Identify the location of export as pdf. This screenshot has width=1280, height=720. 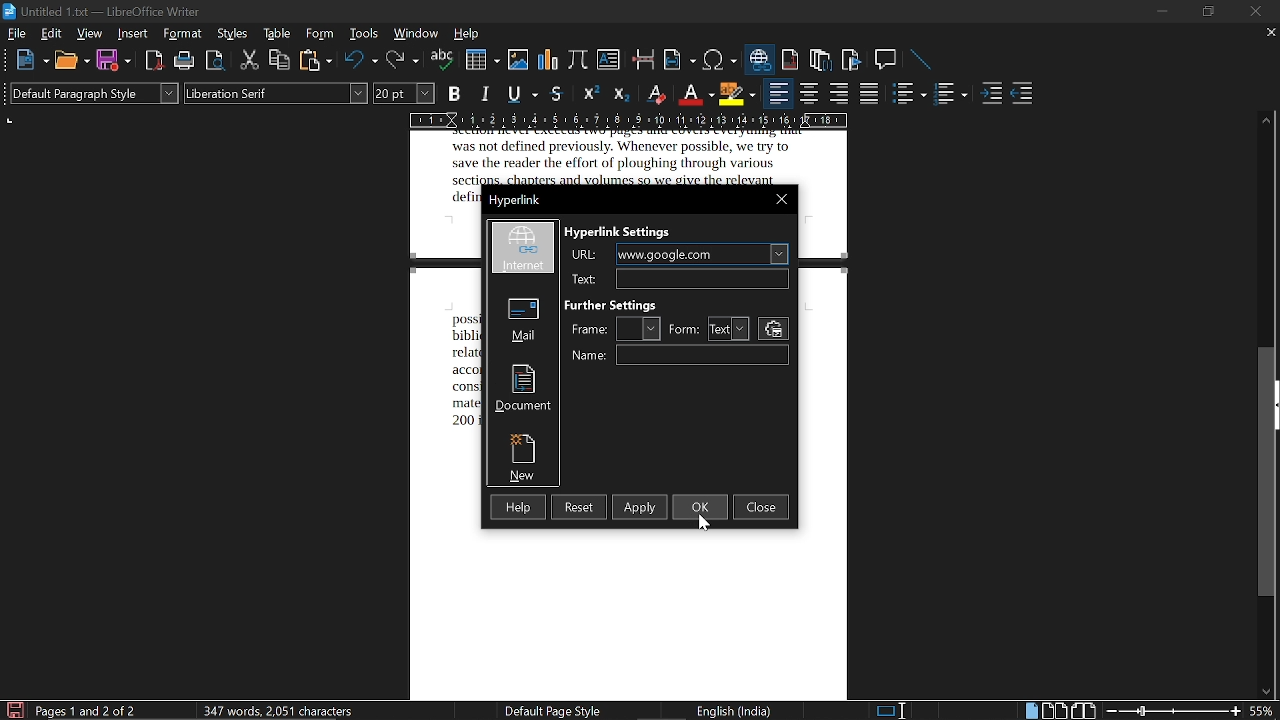
(150, 62).